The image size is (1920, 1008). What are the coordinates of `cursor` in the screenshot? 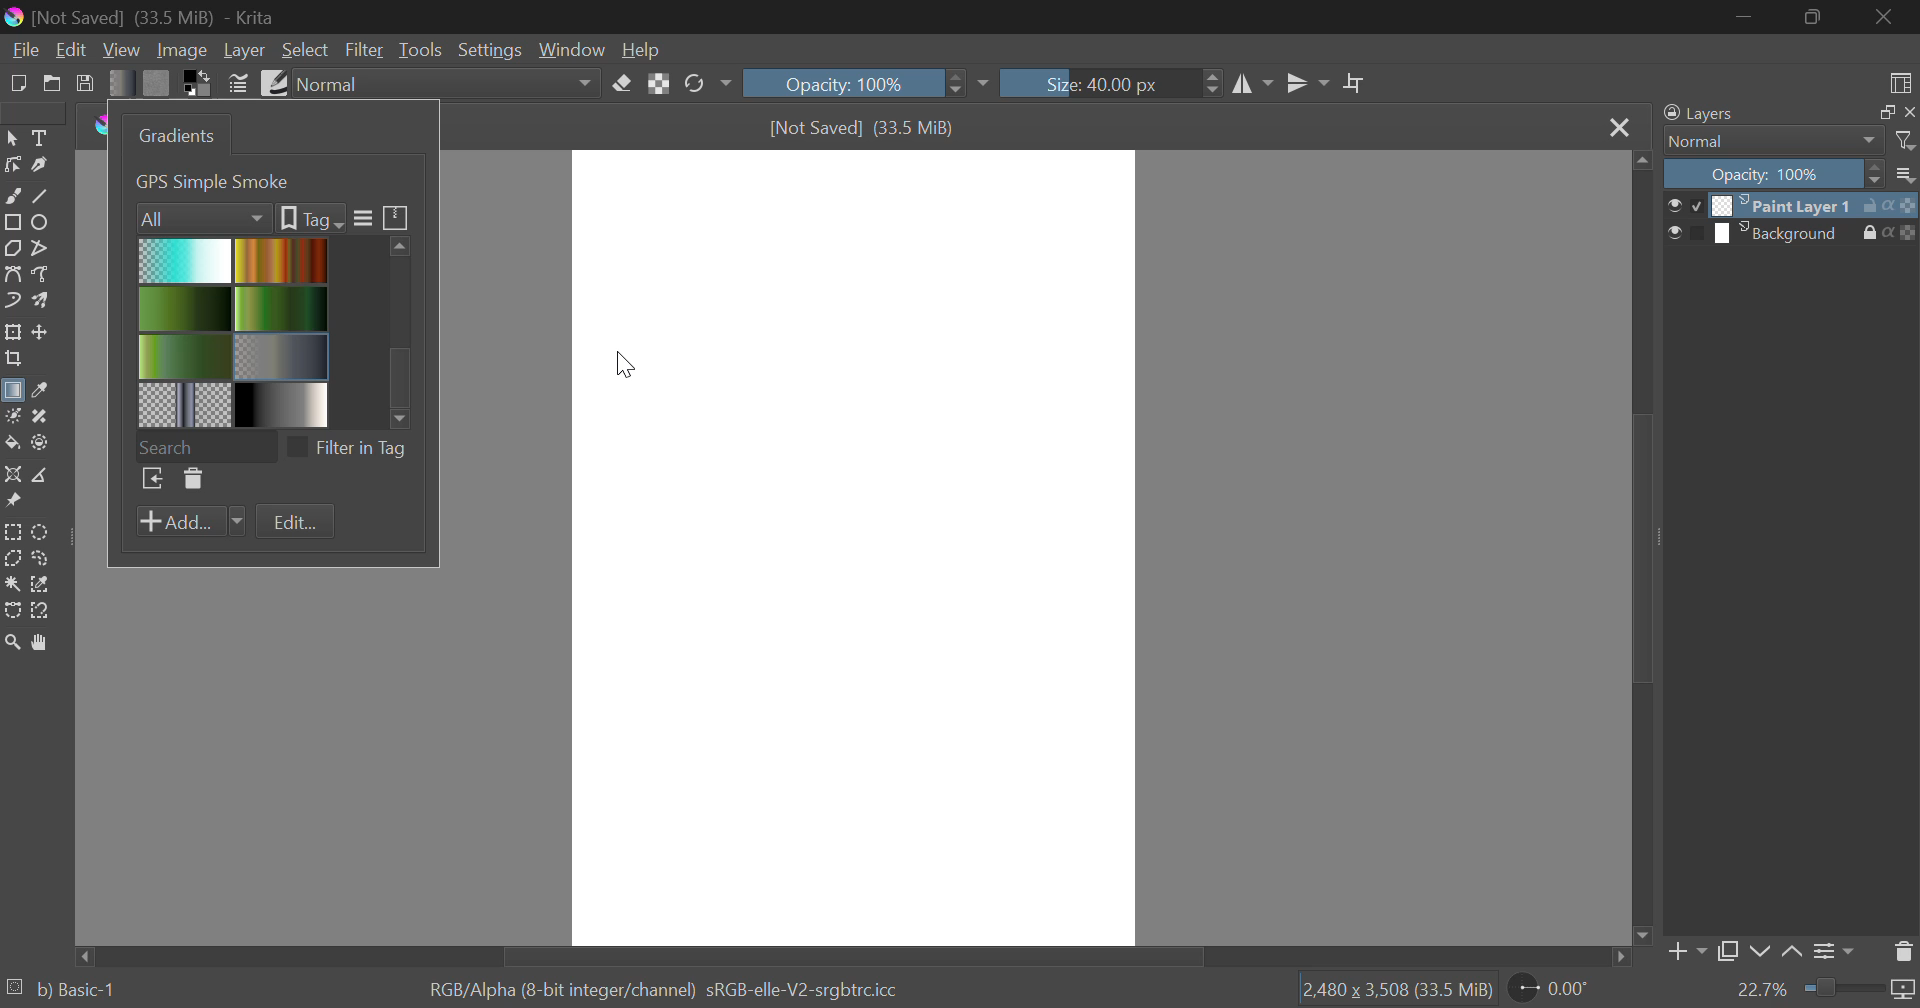 It's located at (628, 363).